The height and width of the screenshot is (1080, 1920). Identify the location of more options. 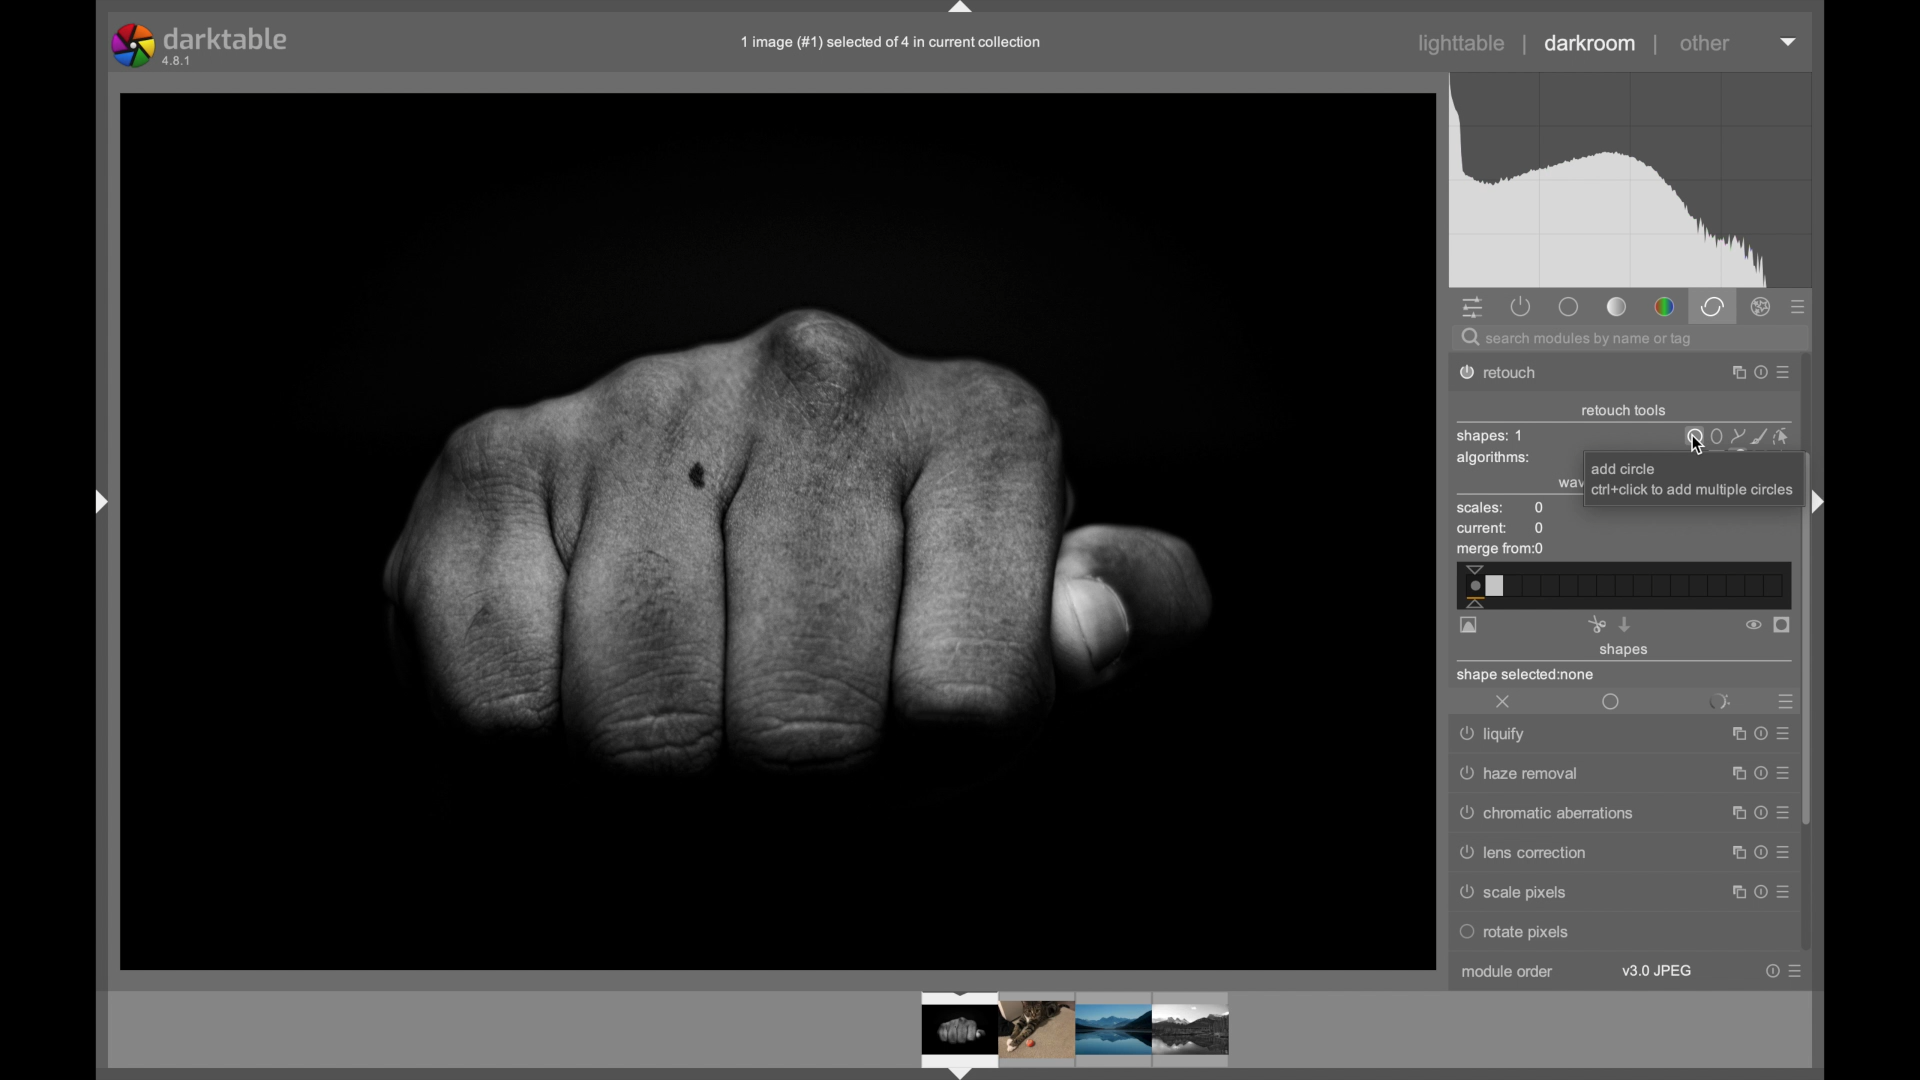
(1782, 891).